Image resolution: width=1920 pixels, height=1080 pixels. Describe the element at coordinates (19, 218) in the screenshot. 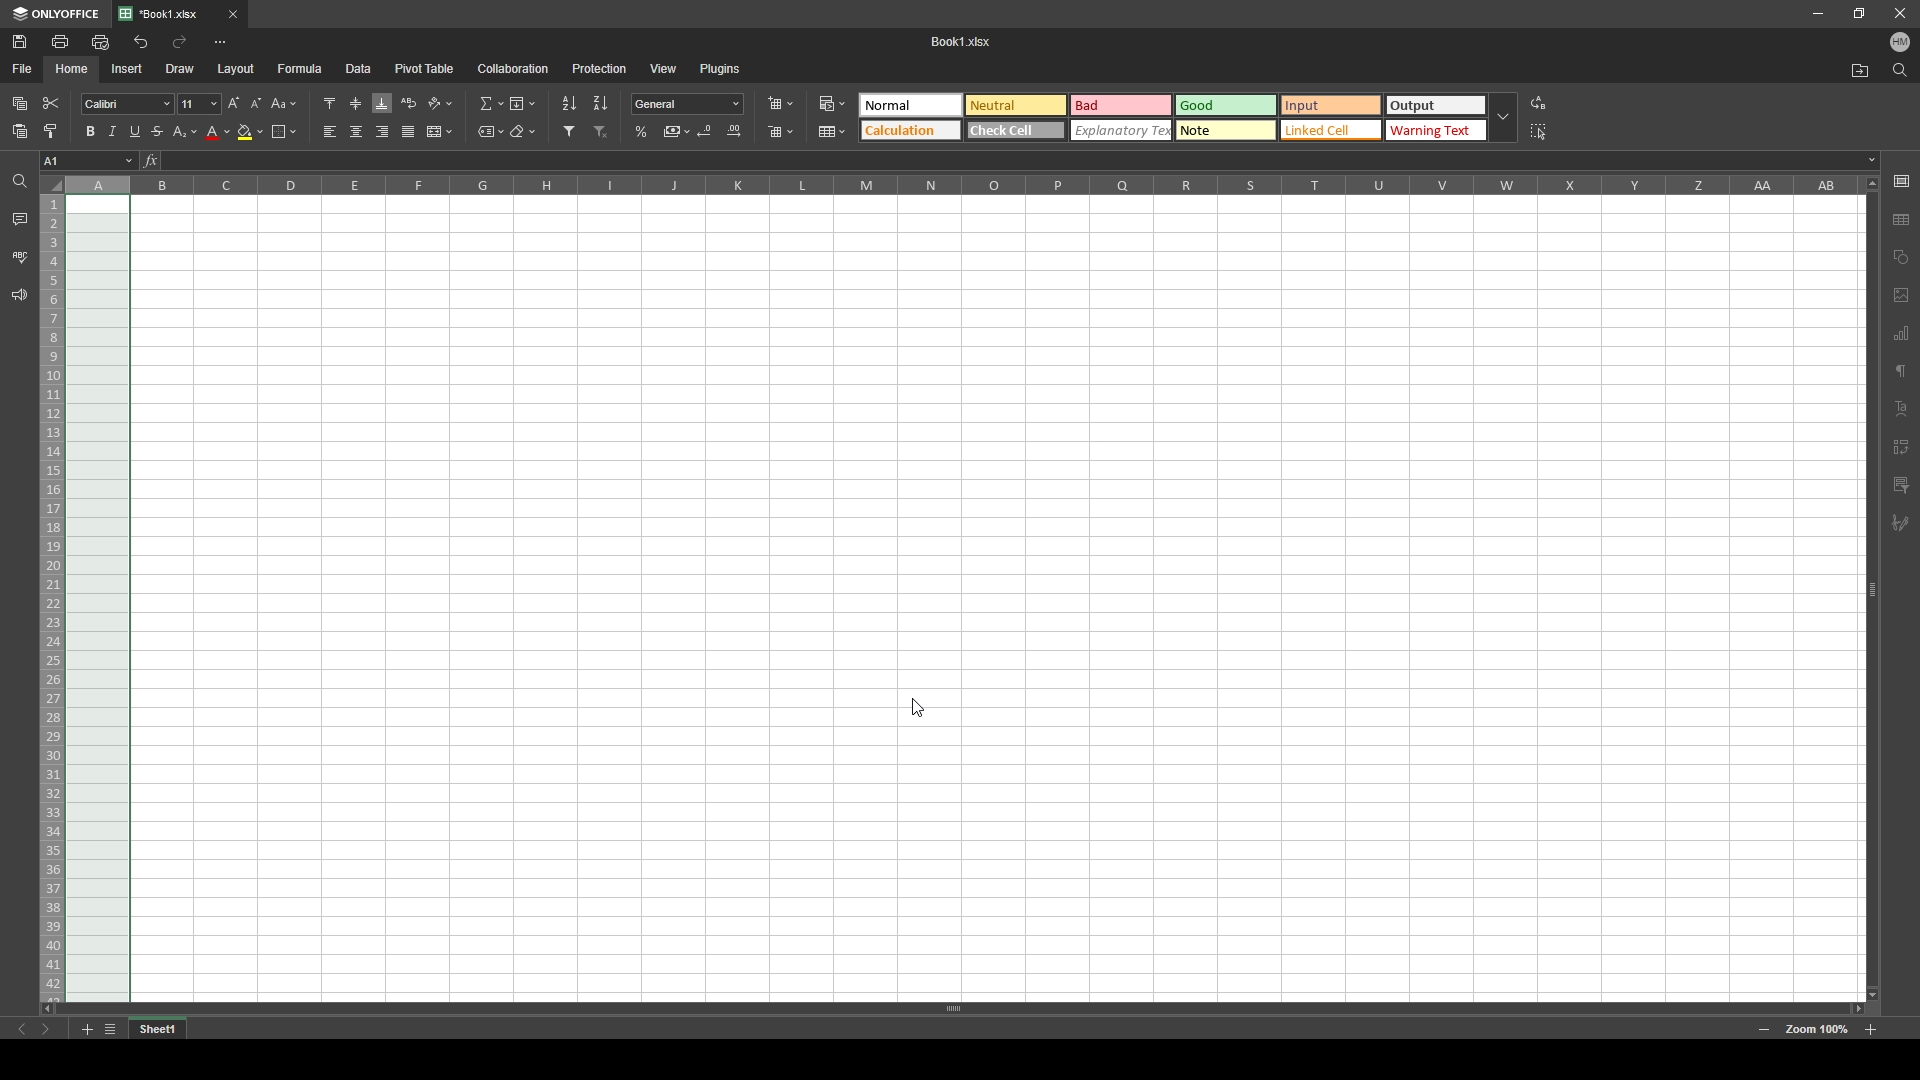

I see `comment` at that location.